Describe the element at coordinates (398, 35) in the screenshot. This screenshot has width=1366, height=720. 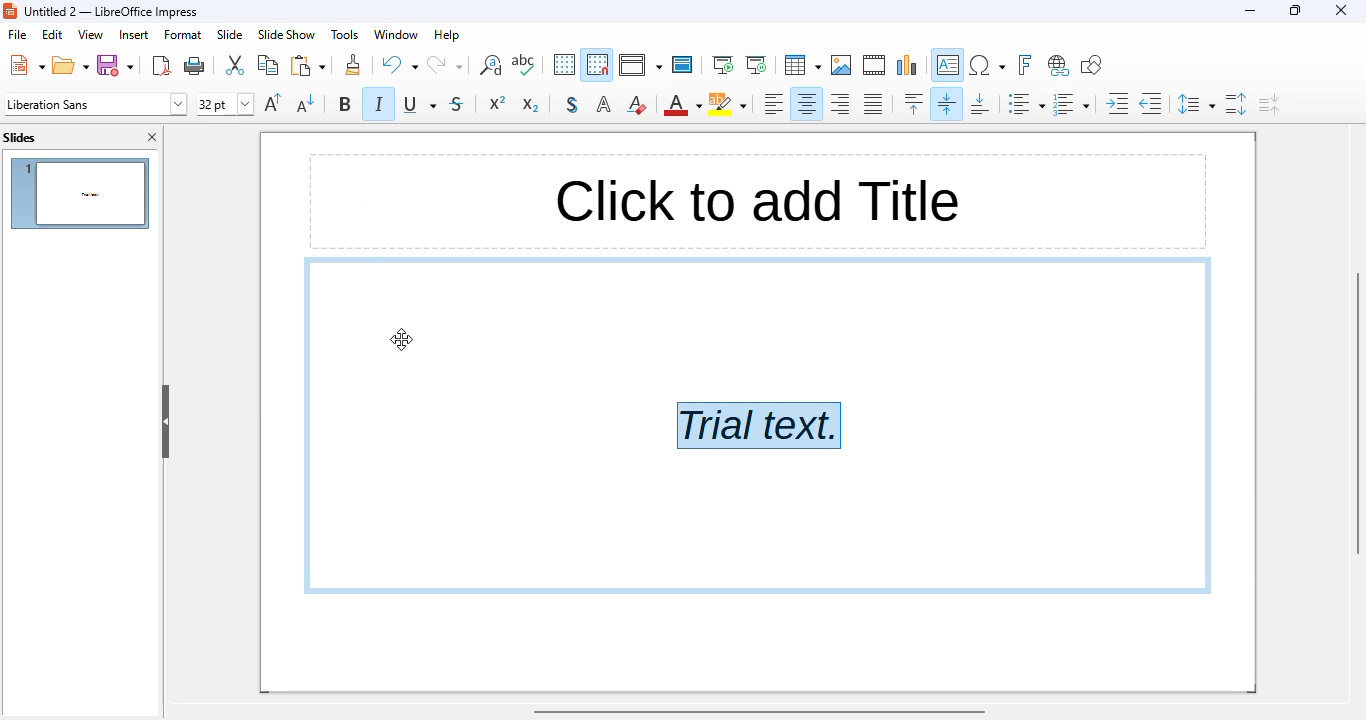
I see `window` at that location.